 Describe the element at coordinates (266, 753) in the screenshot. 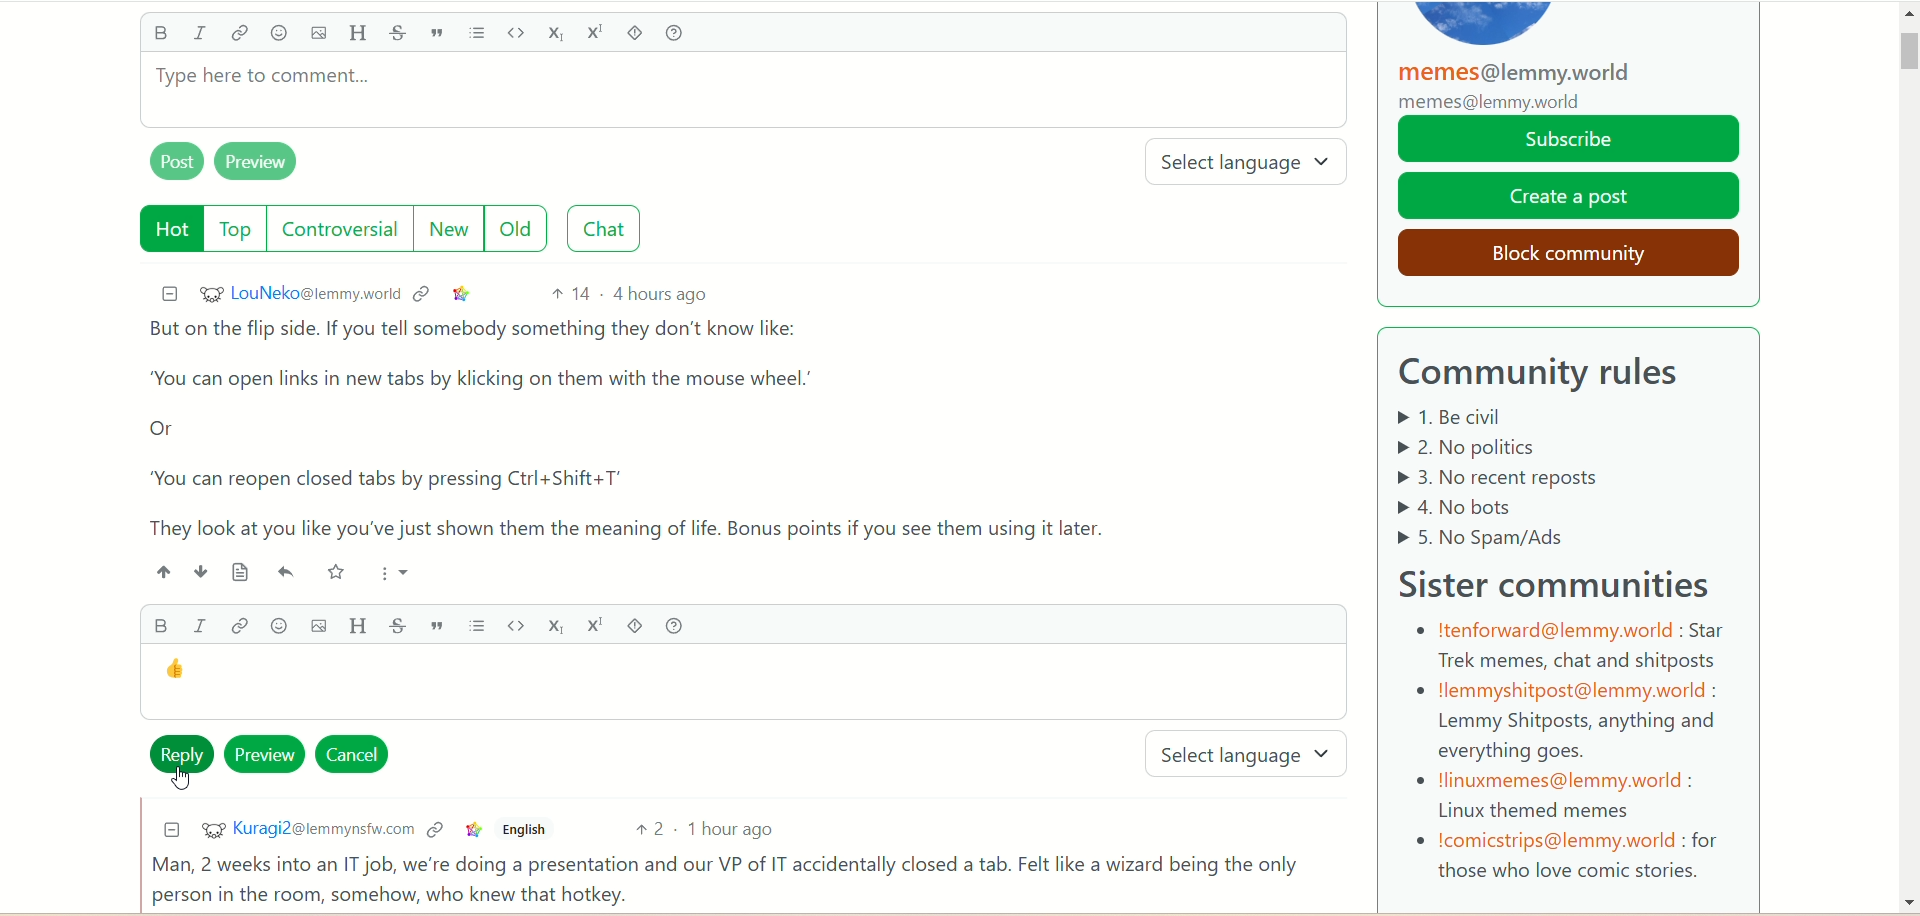

I see `preview` at that location.